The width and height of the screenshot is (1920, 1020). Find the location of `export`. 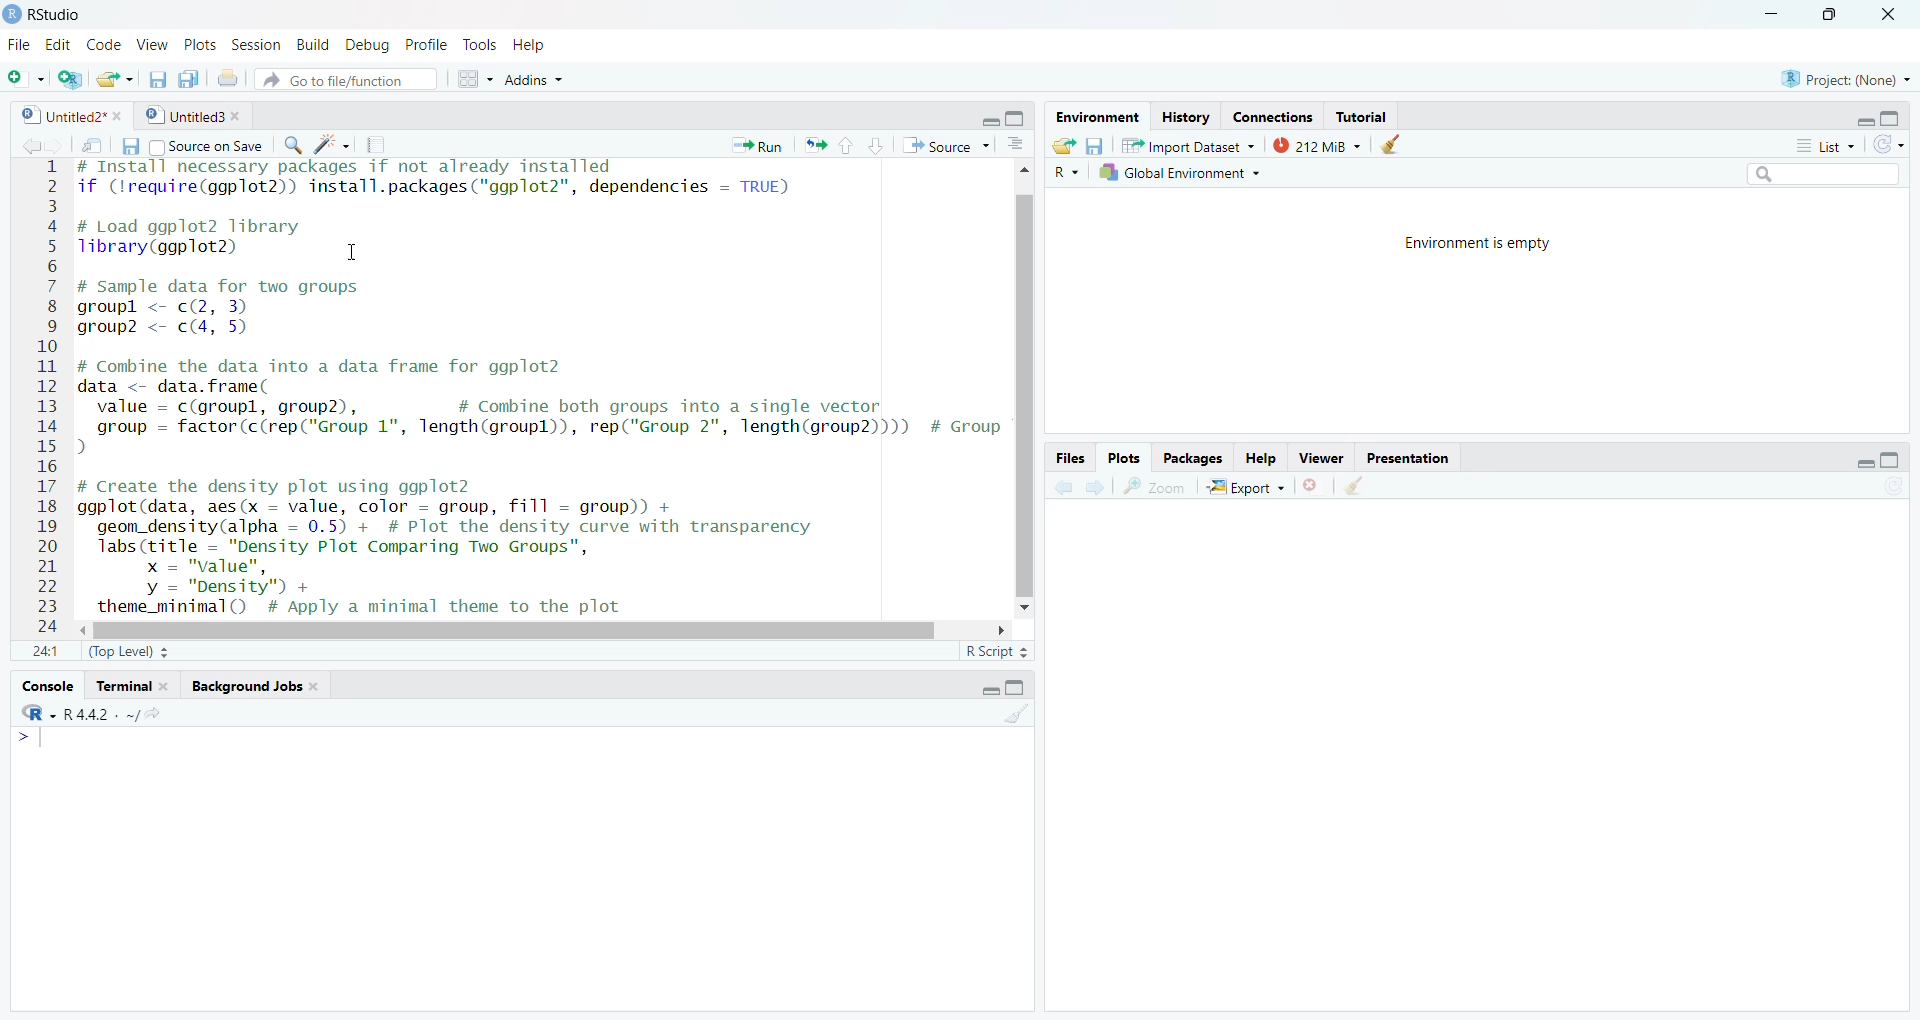

export is located at coordinates (1244, 484).